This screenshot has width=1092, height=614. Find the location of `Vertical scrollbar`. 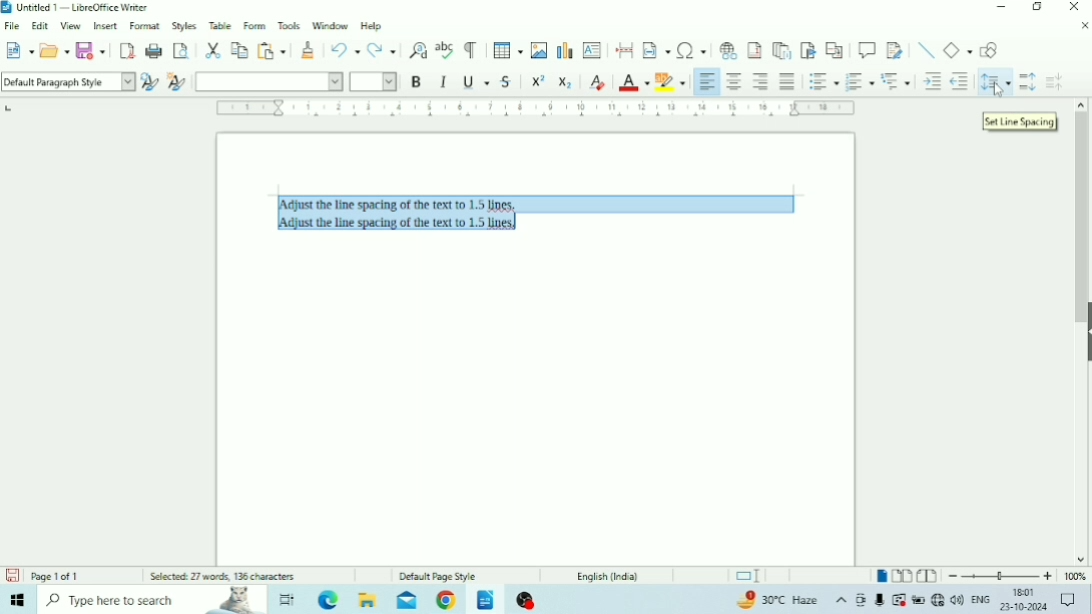

Vertical scrollbar is located at coordinates (1082, 192).